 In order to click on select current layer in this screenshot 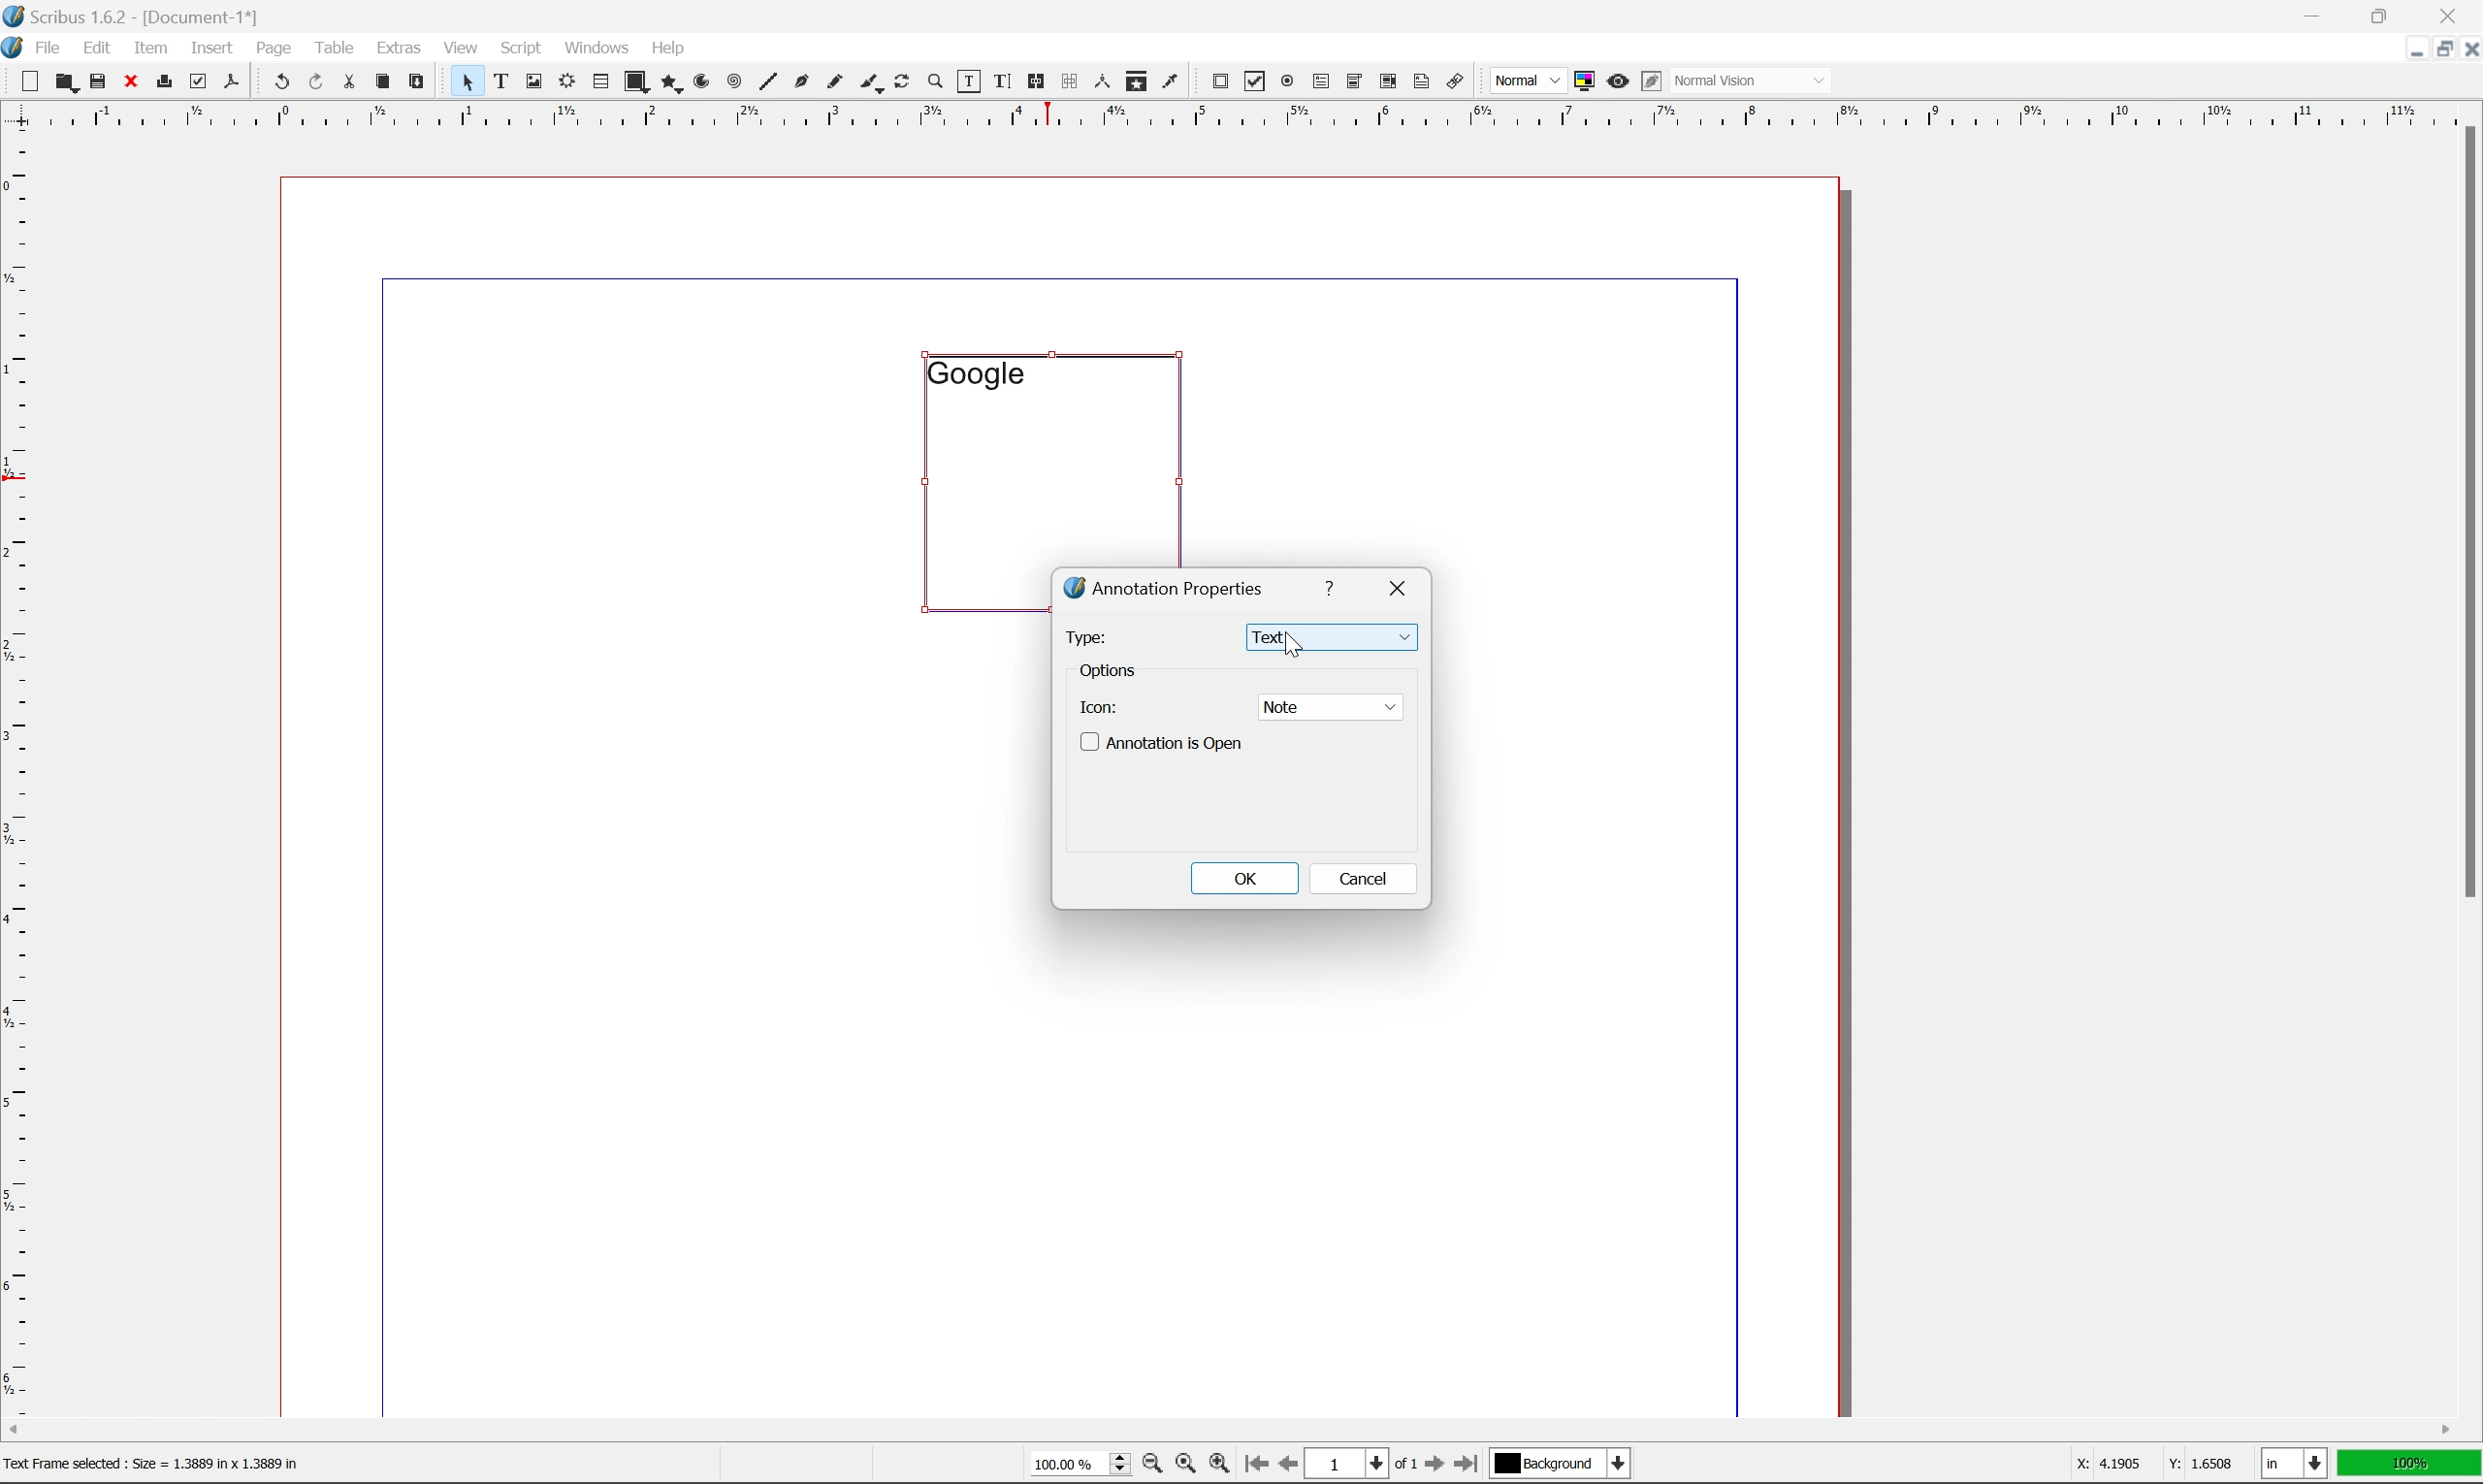, I will do `click(1557, 1464)`.